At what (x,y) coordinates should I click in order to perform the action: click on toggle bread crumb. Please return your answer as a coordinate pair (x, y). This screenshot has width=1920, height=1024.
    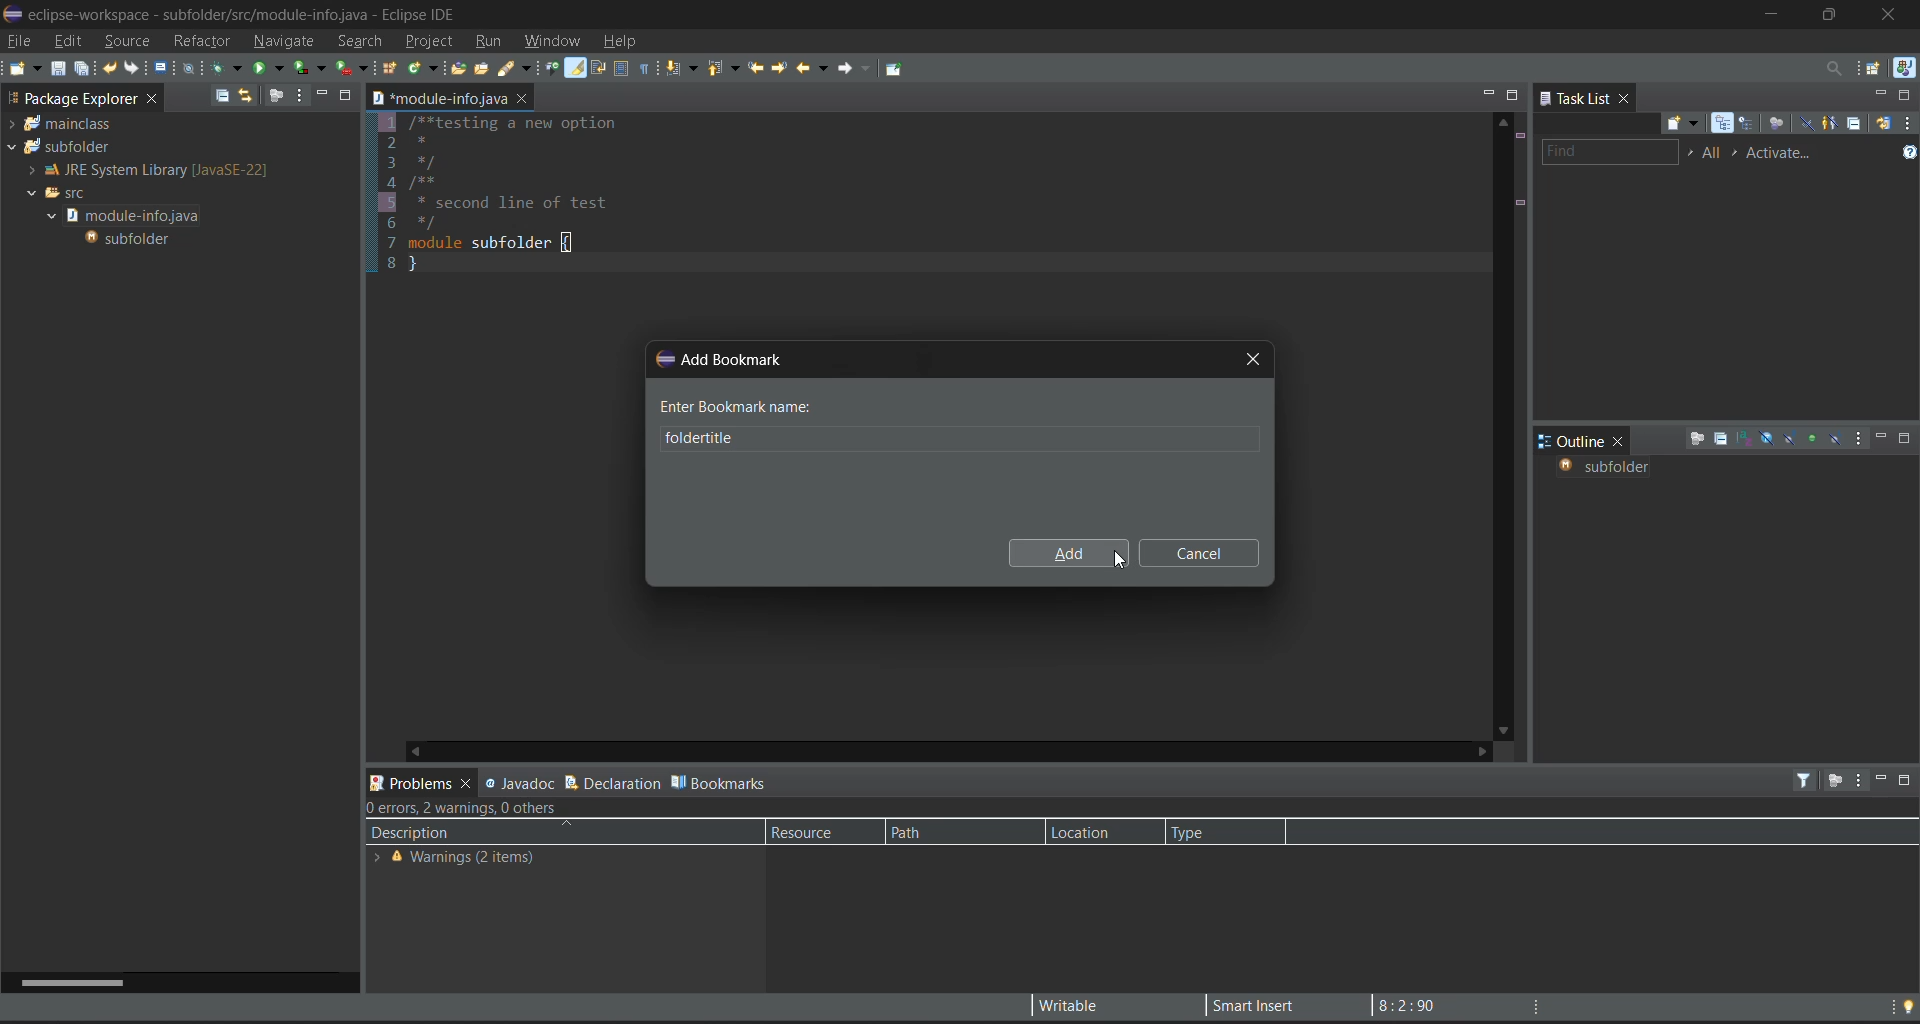
    Looking at the image, I should click on (552, 69).